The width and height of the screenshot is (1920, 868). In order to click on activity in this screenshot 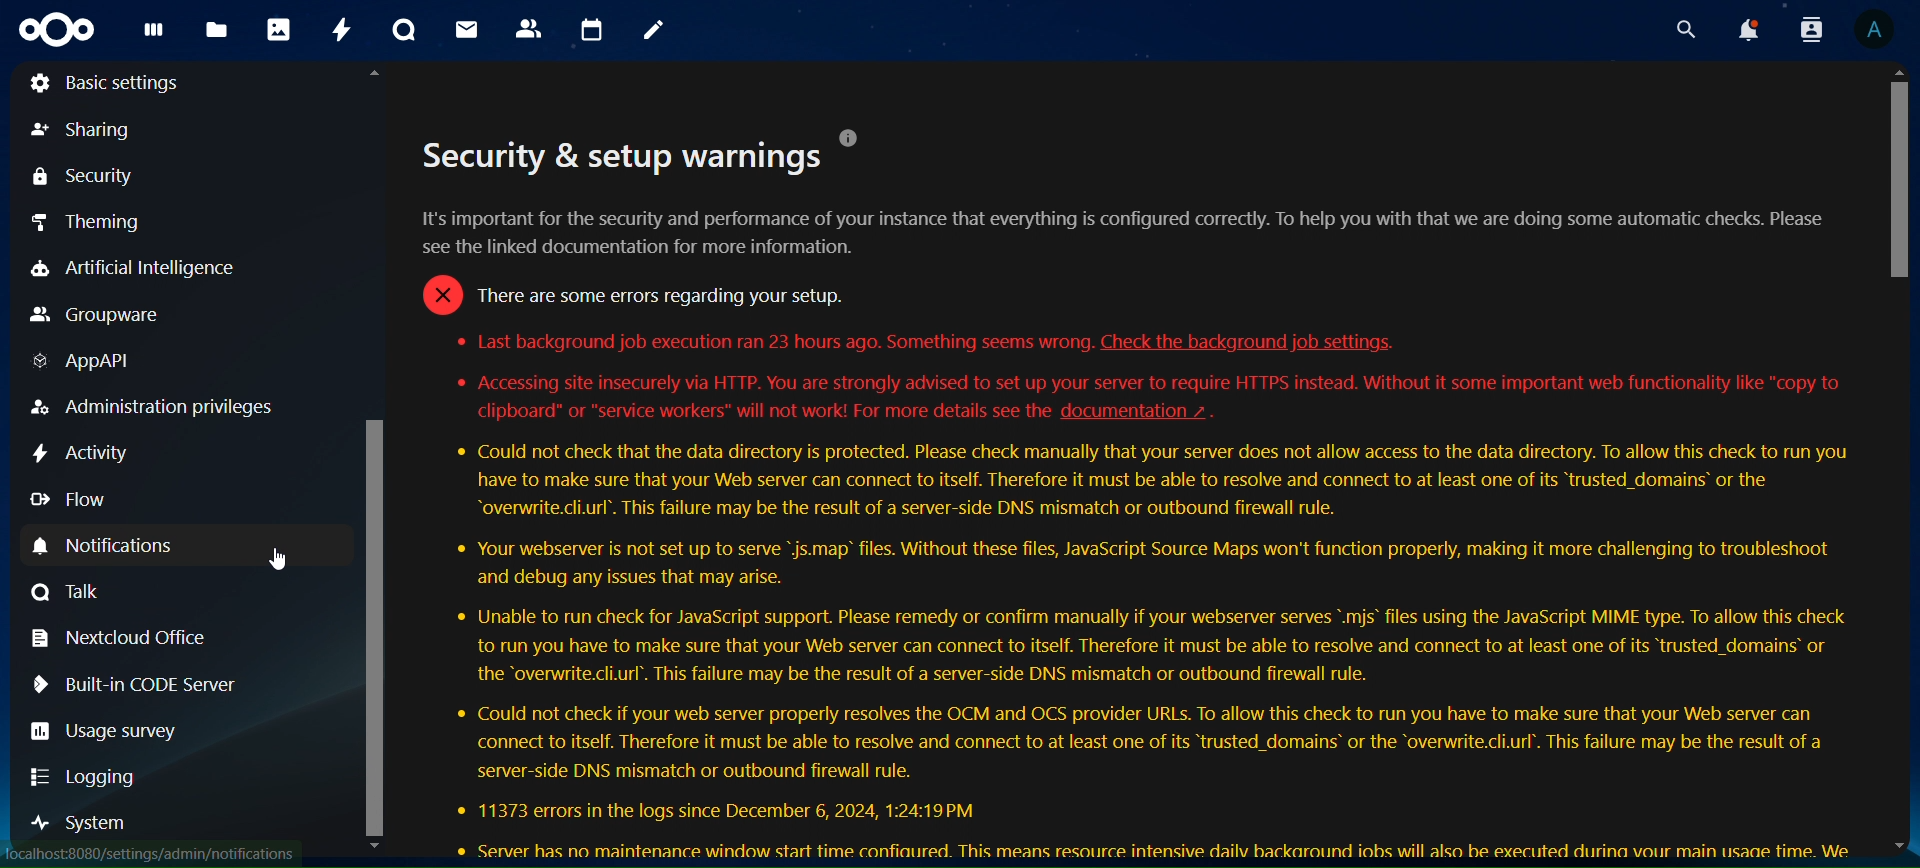, I will do `click(337, 29)`.